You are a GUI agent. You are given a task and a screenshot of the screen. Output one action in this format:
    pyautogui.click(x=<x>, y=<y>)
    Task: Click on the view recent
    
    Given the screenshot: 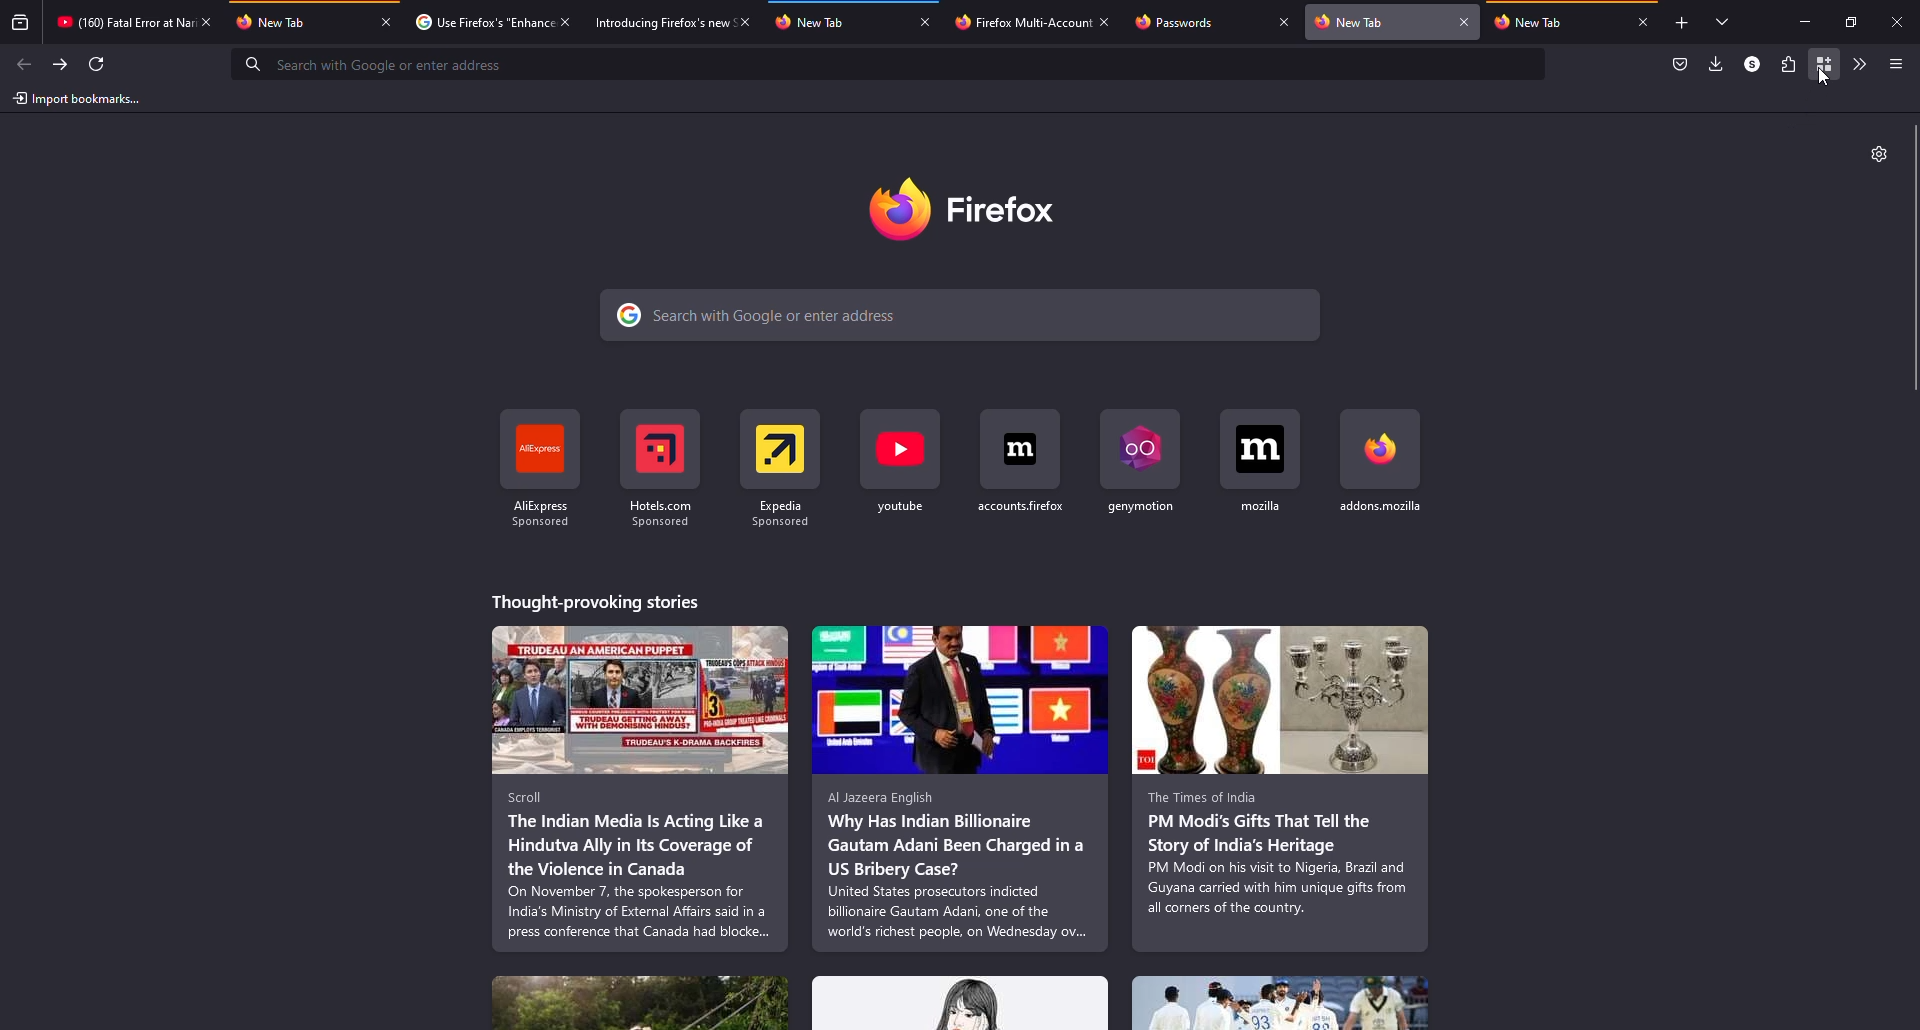 What is the action you would take?
    pyautogui.click(x=20, y=24)
    